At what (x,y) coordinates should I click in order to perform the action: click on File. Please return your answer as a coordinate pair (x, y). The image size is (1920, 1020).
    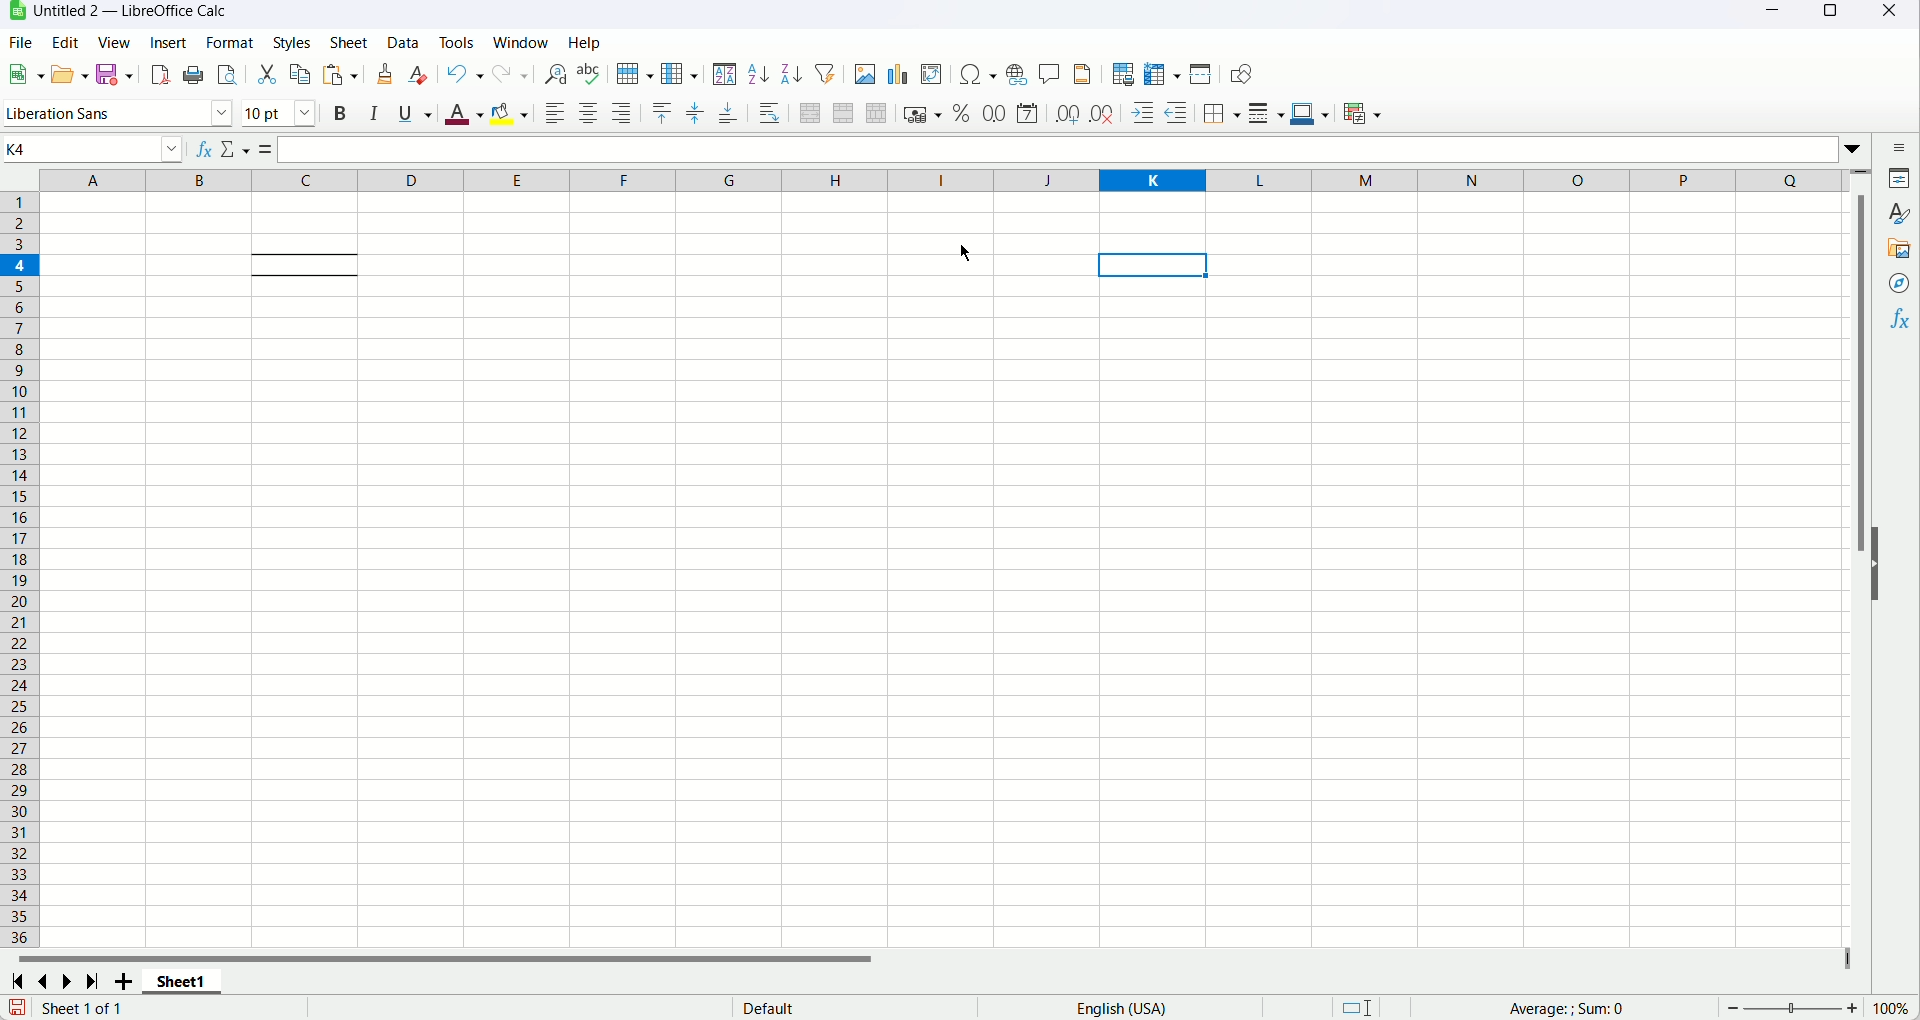
    Looking at the image, I should click on (19, 42).